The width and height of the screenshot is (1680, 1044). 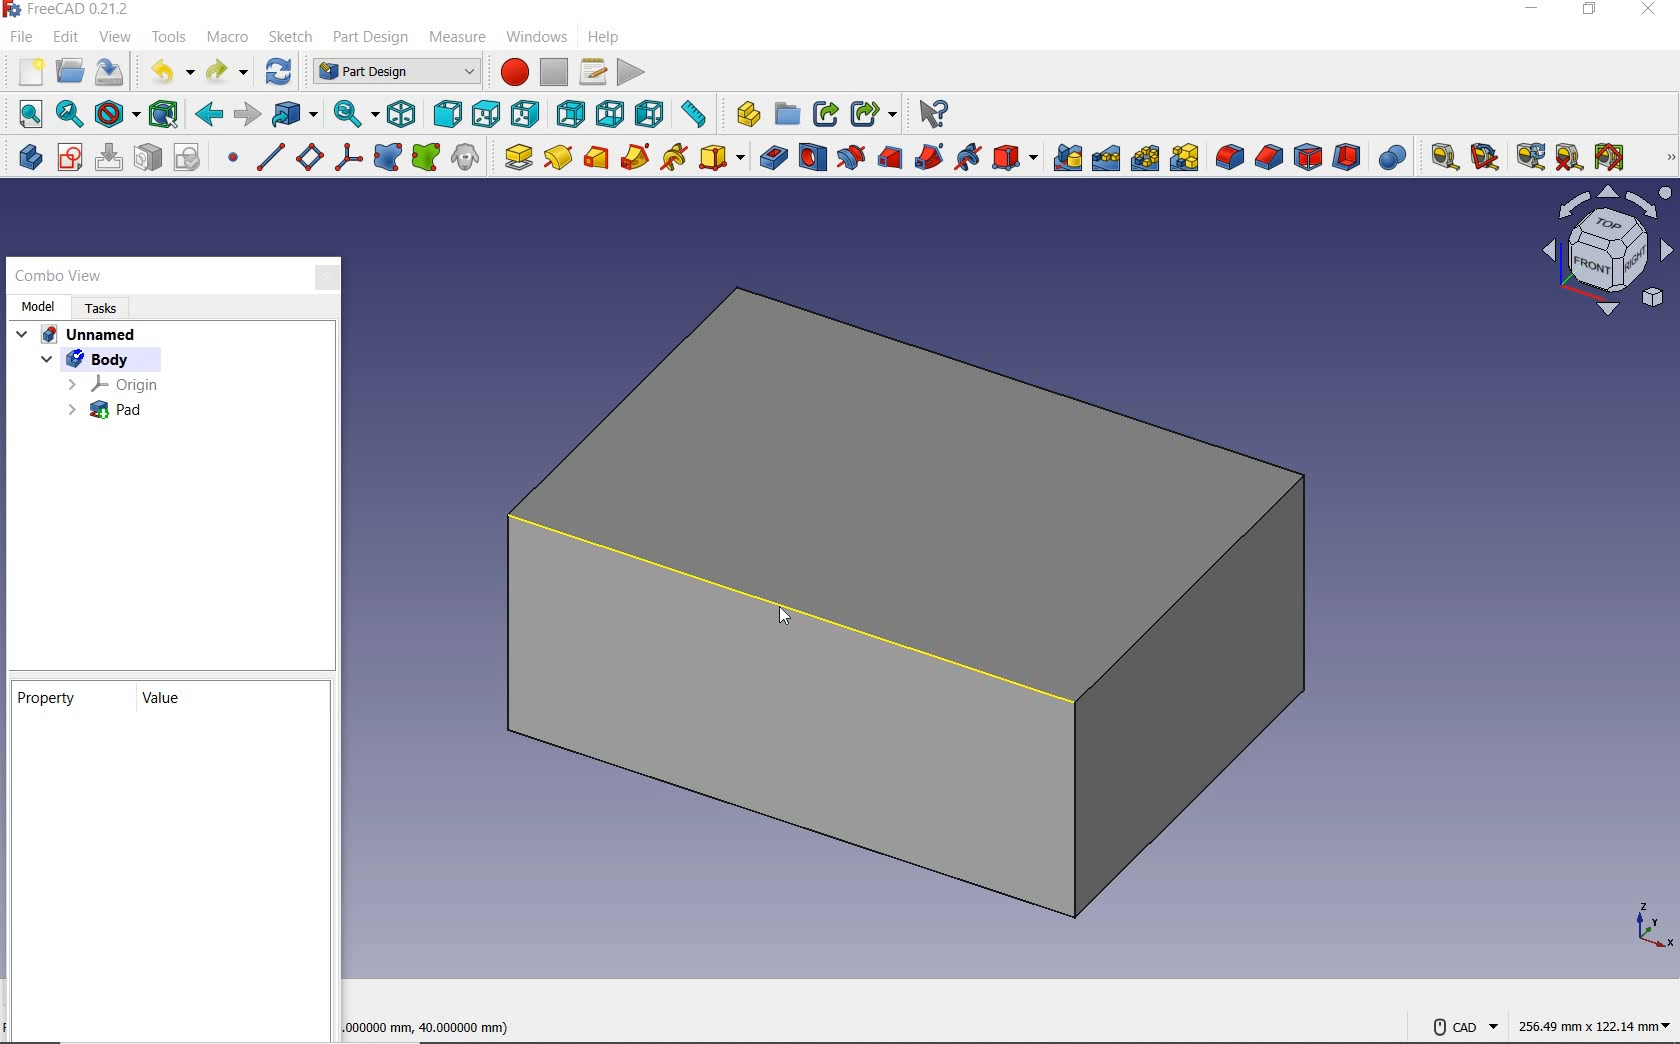 I want to click on subtractive loft, so click(x=890, y=159).